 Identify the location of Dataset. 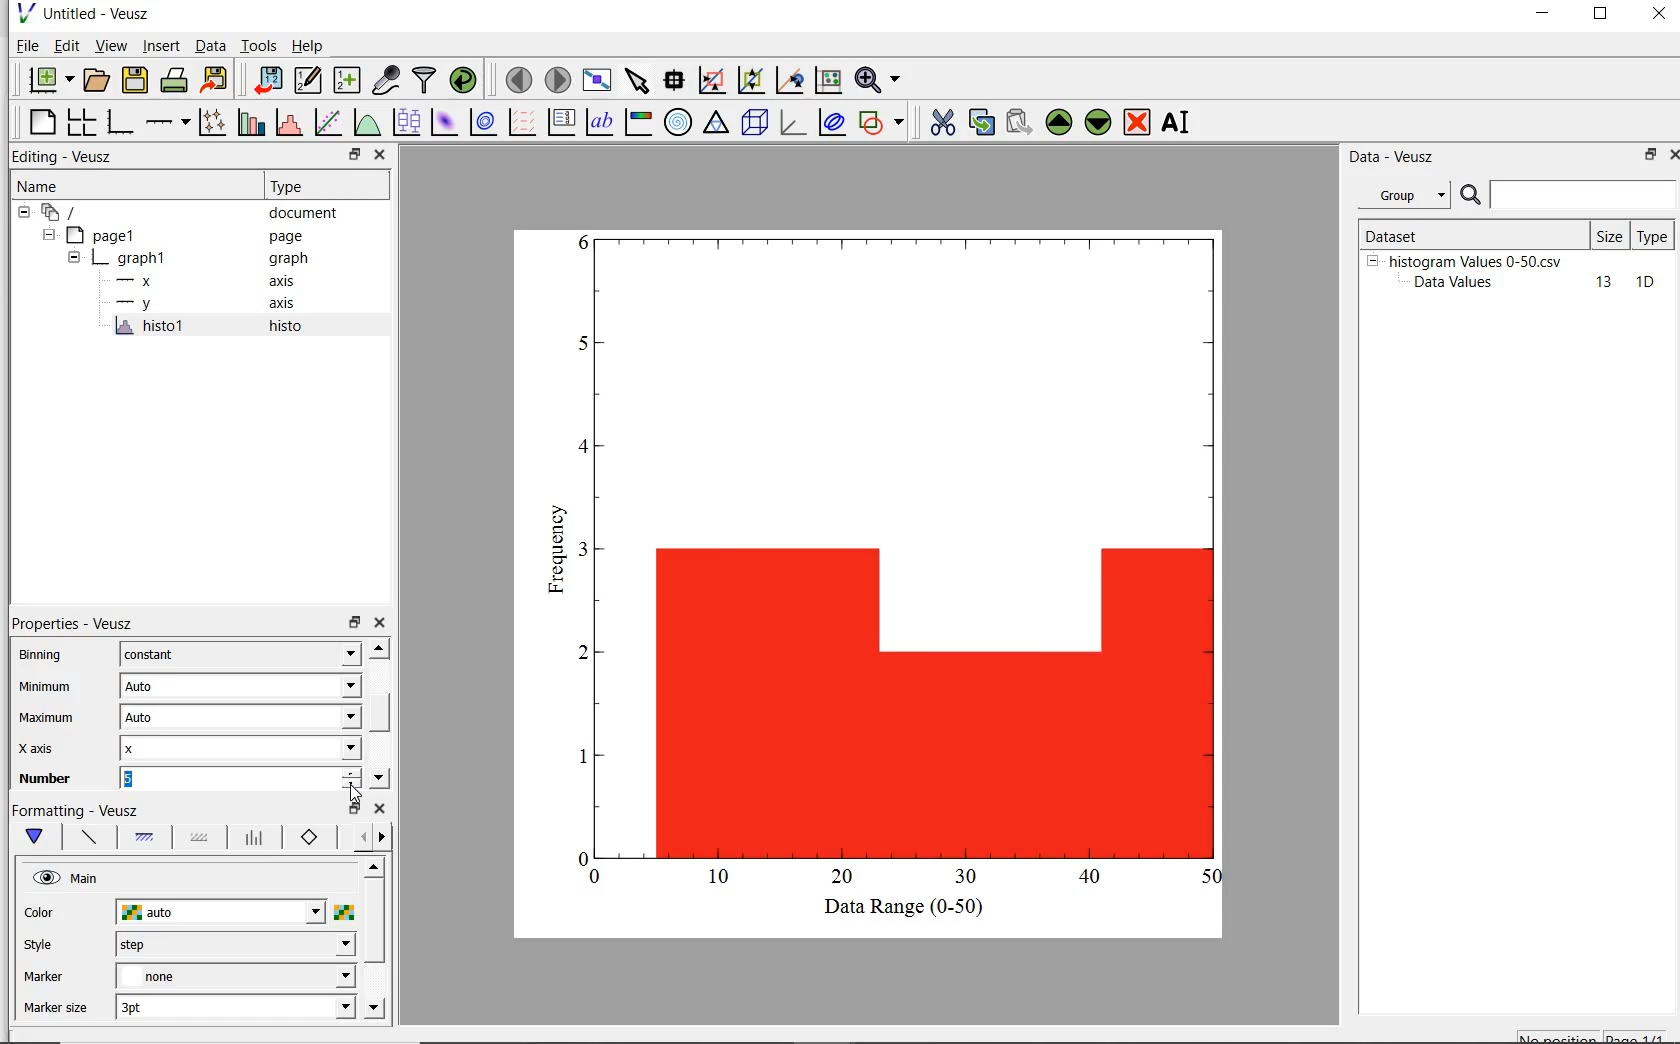
(1424, 233).